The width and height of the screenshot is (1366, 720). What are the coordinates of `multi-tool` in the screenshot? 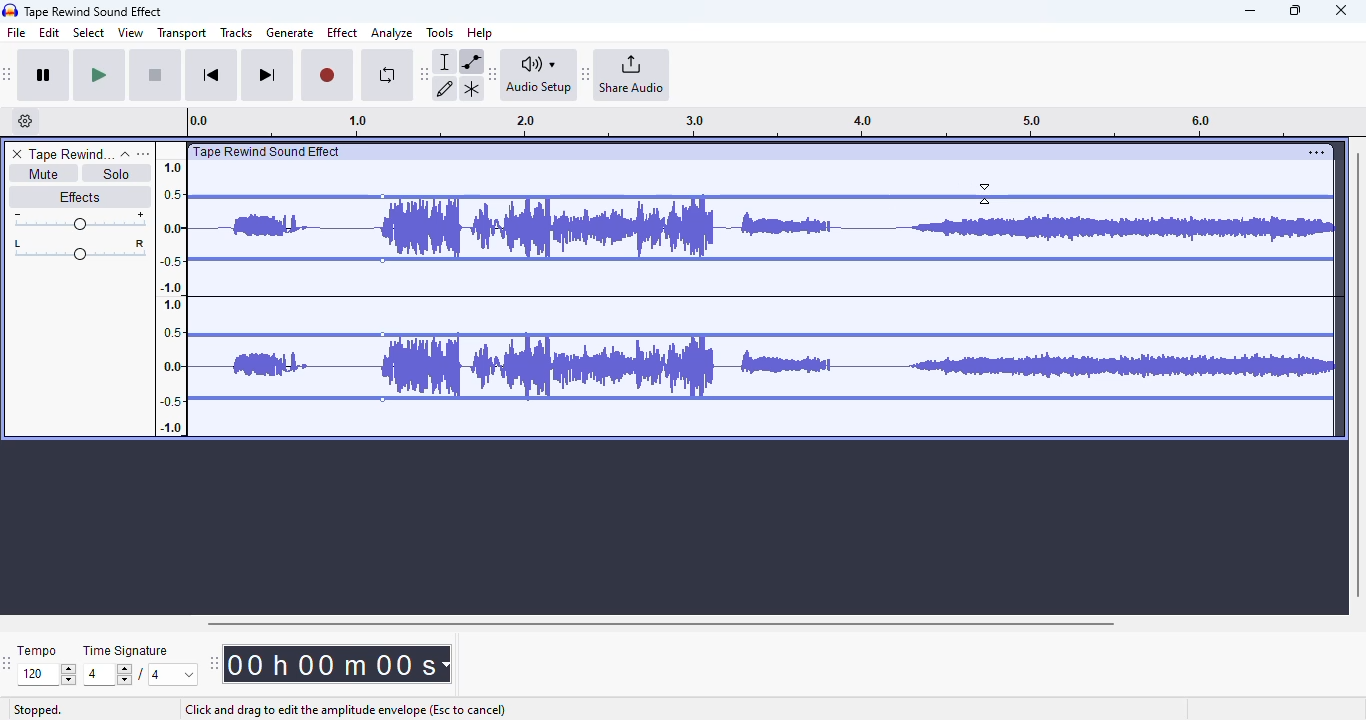 It's located at (471, 89).